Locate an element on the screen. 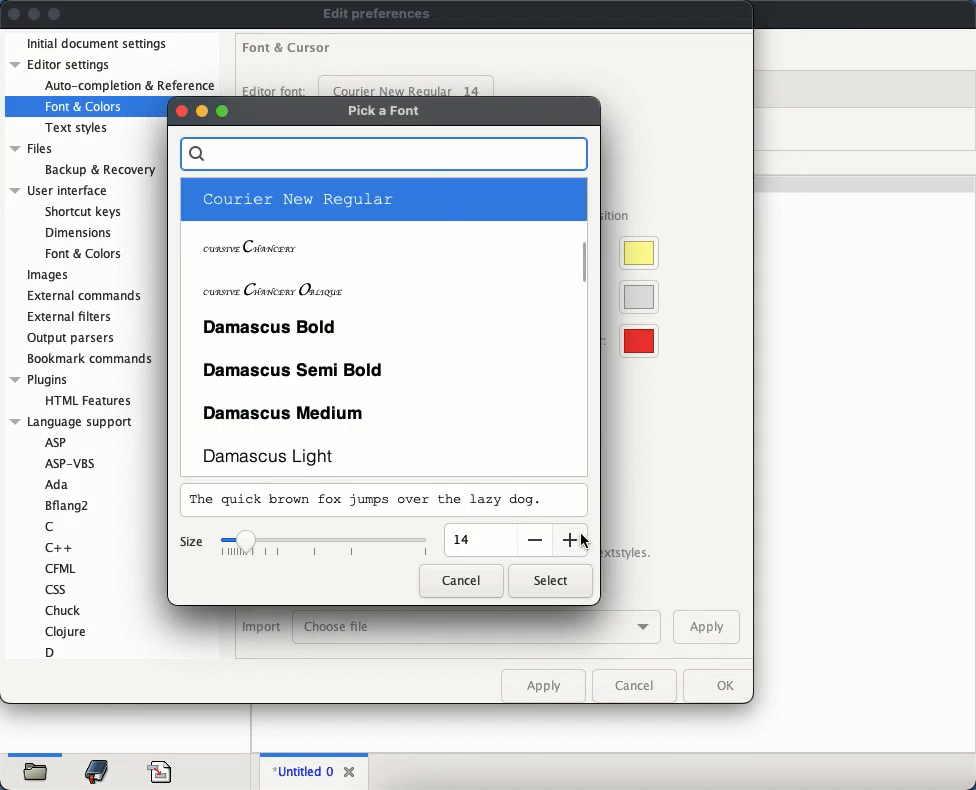  external filters is located at coordinates (73, 317).